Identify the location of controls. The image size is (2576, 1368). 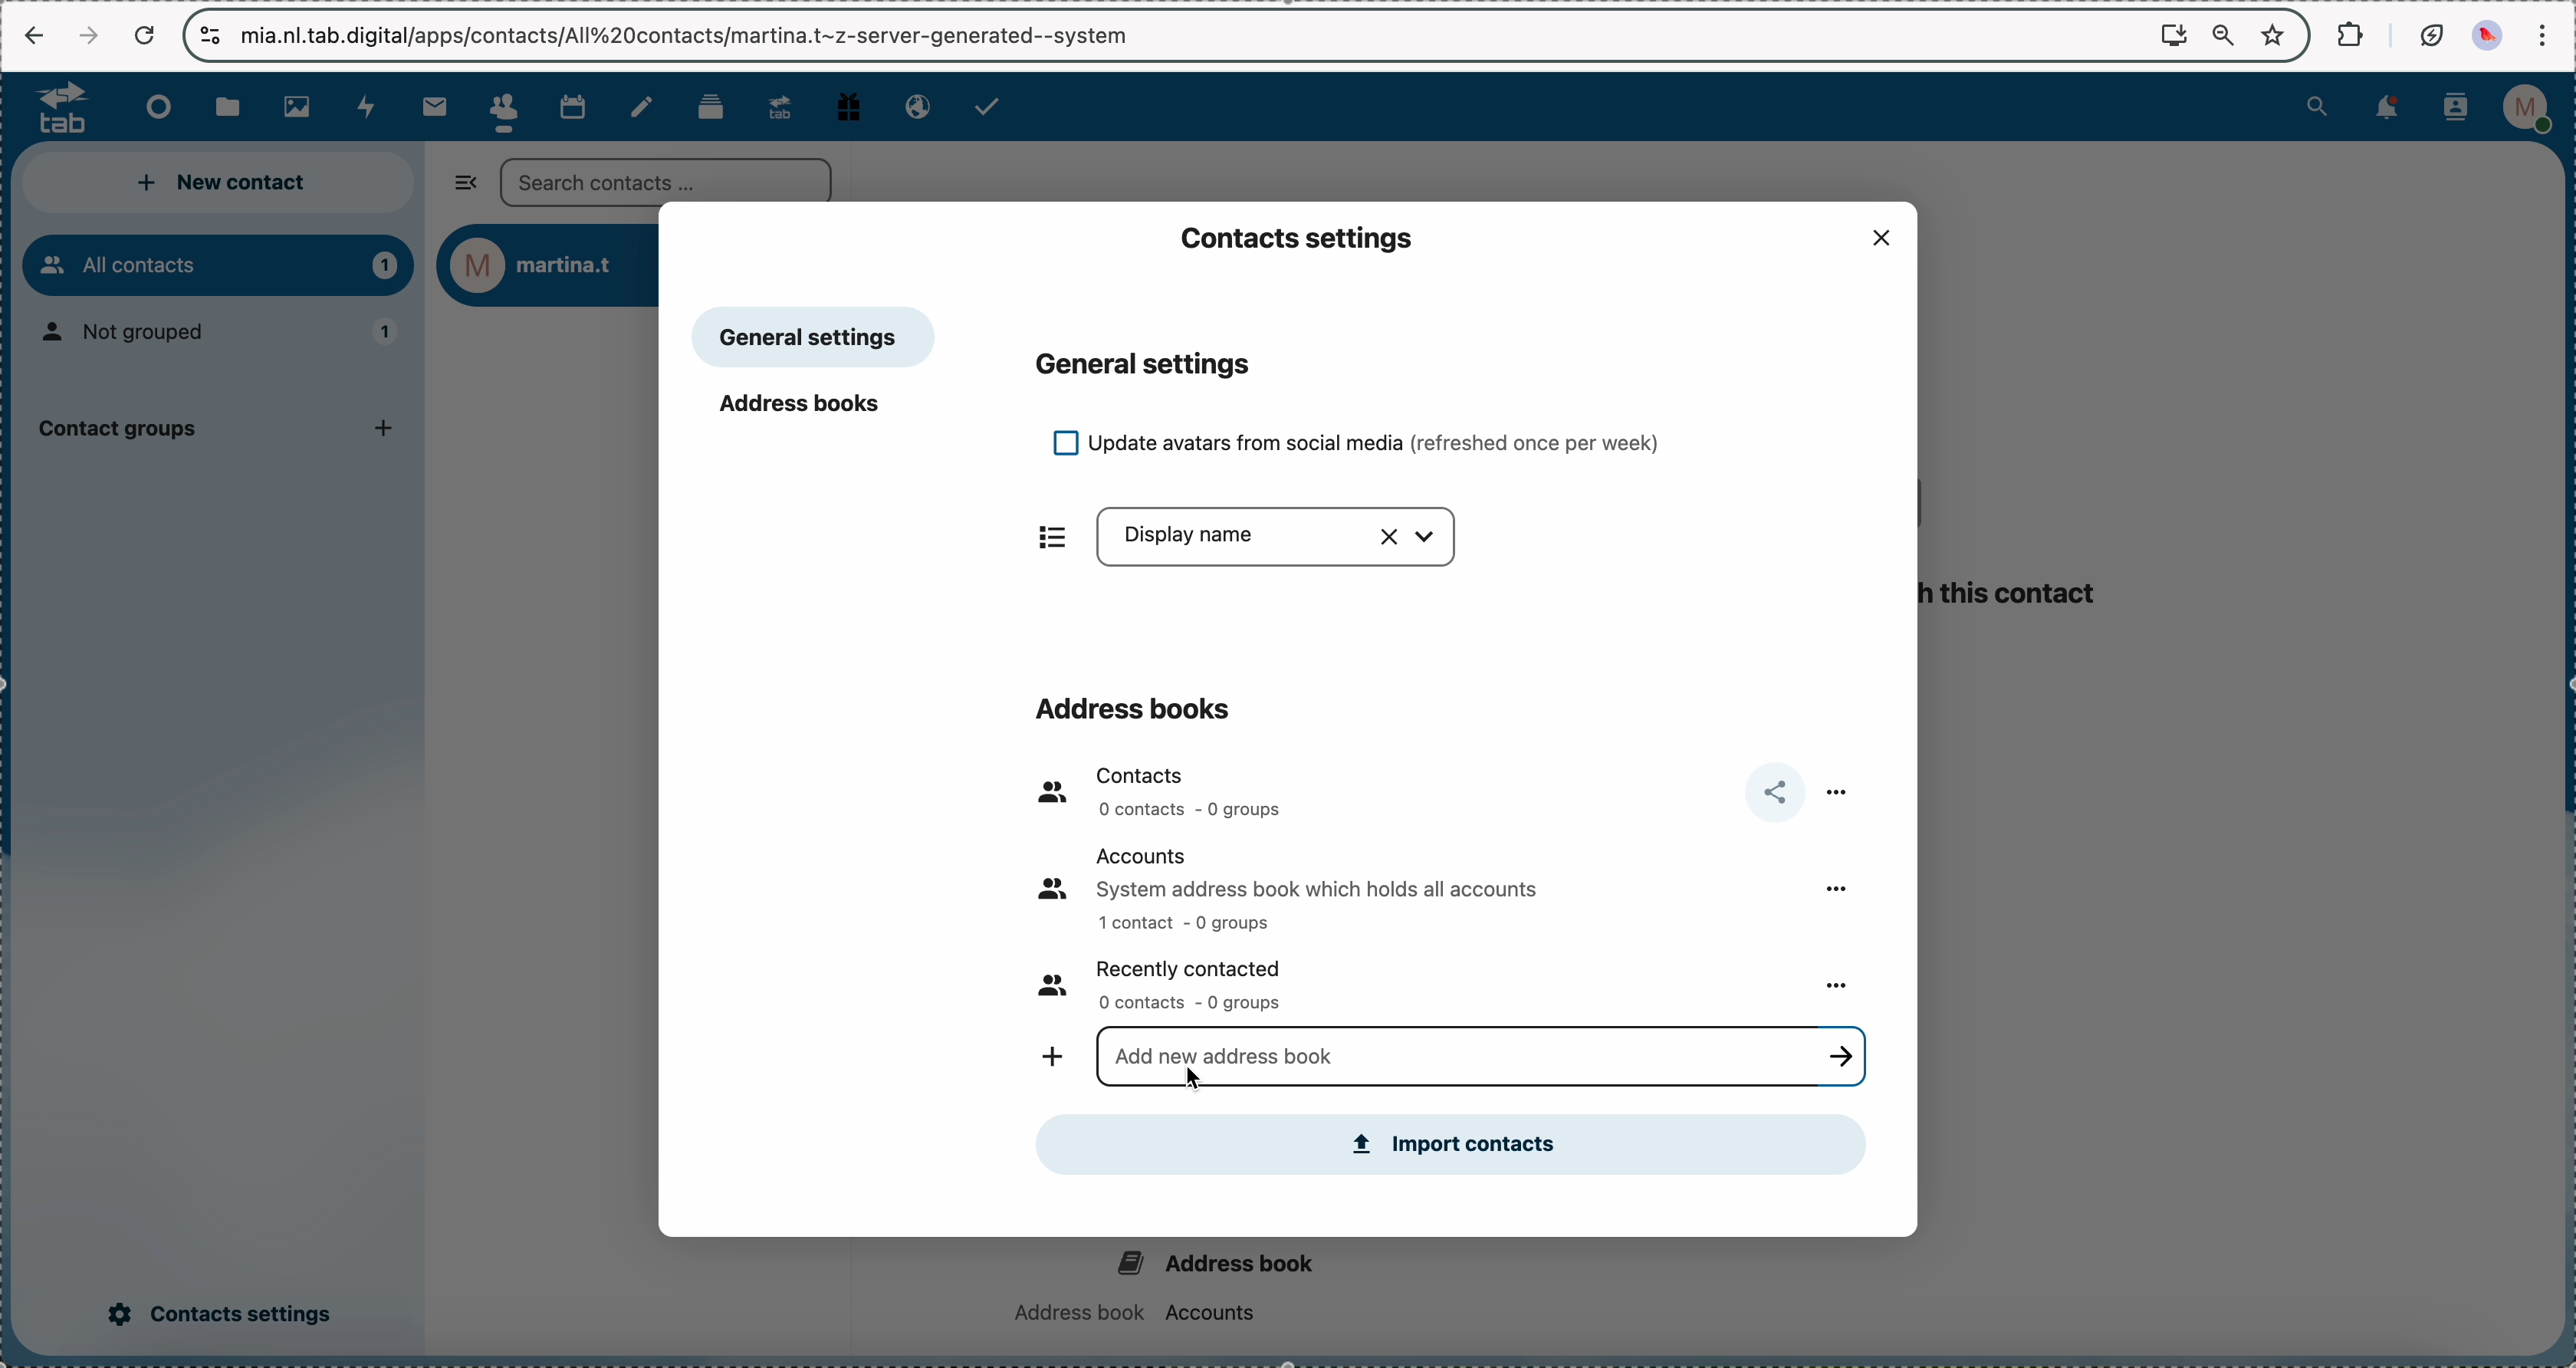
(208, 33).